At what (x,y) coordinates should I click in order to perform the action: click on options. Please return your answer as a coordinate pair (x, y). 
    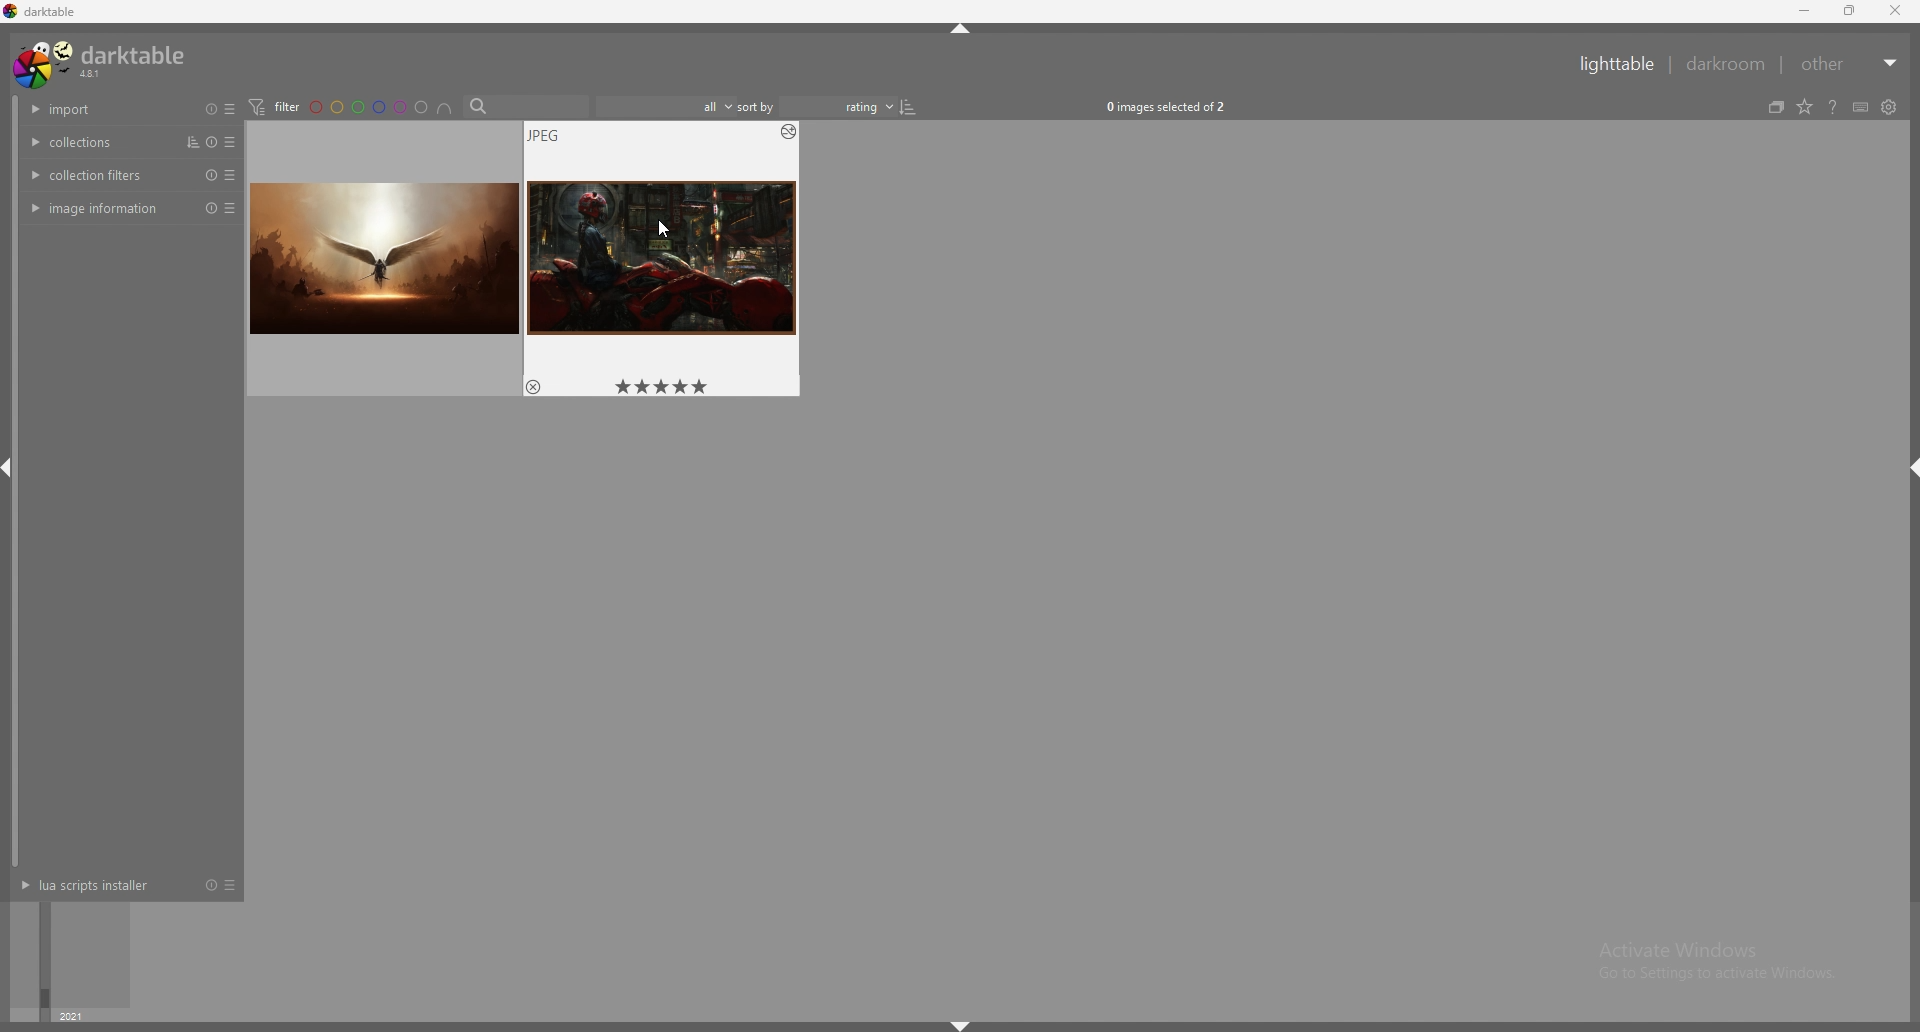
    Looking at the image, I should click on (786, 132).